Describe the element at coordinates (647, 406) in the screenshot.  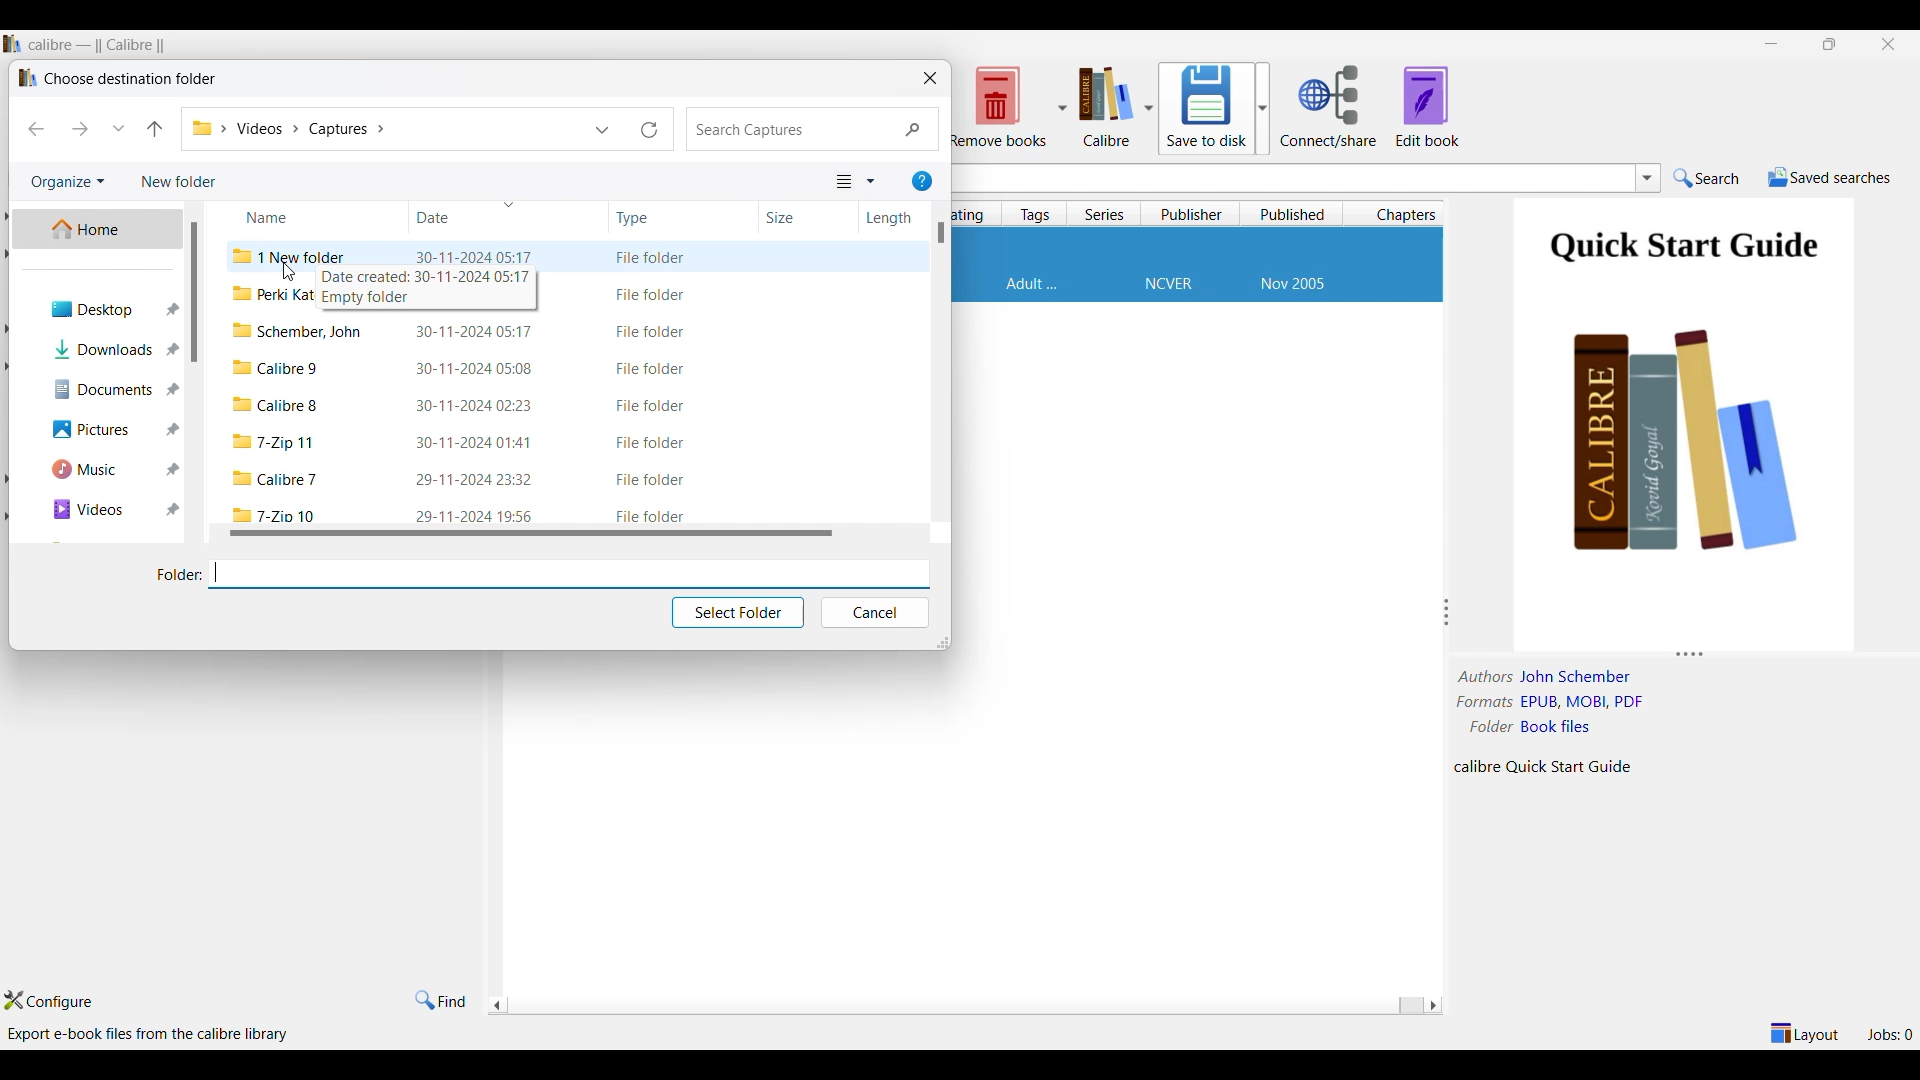
I see `file folder` at that location.